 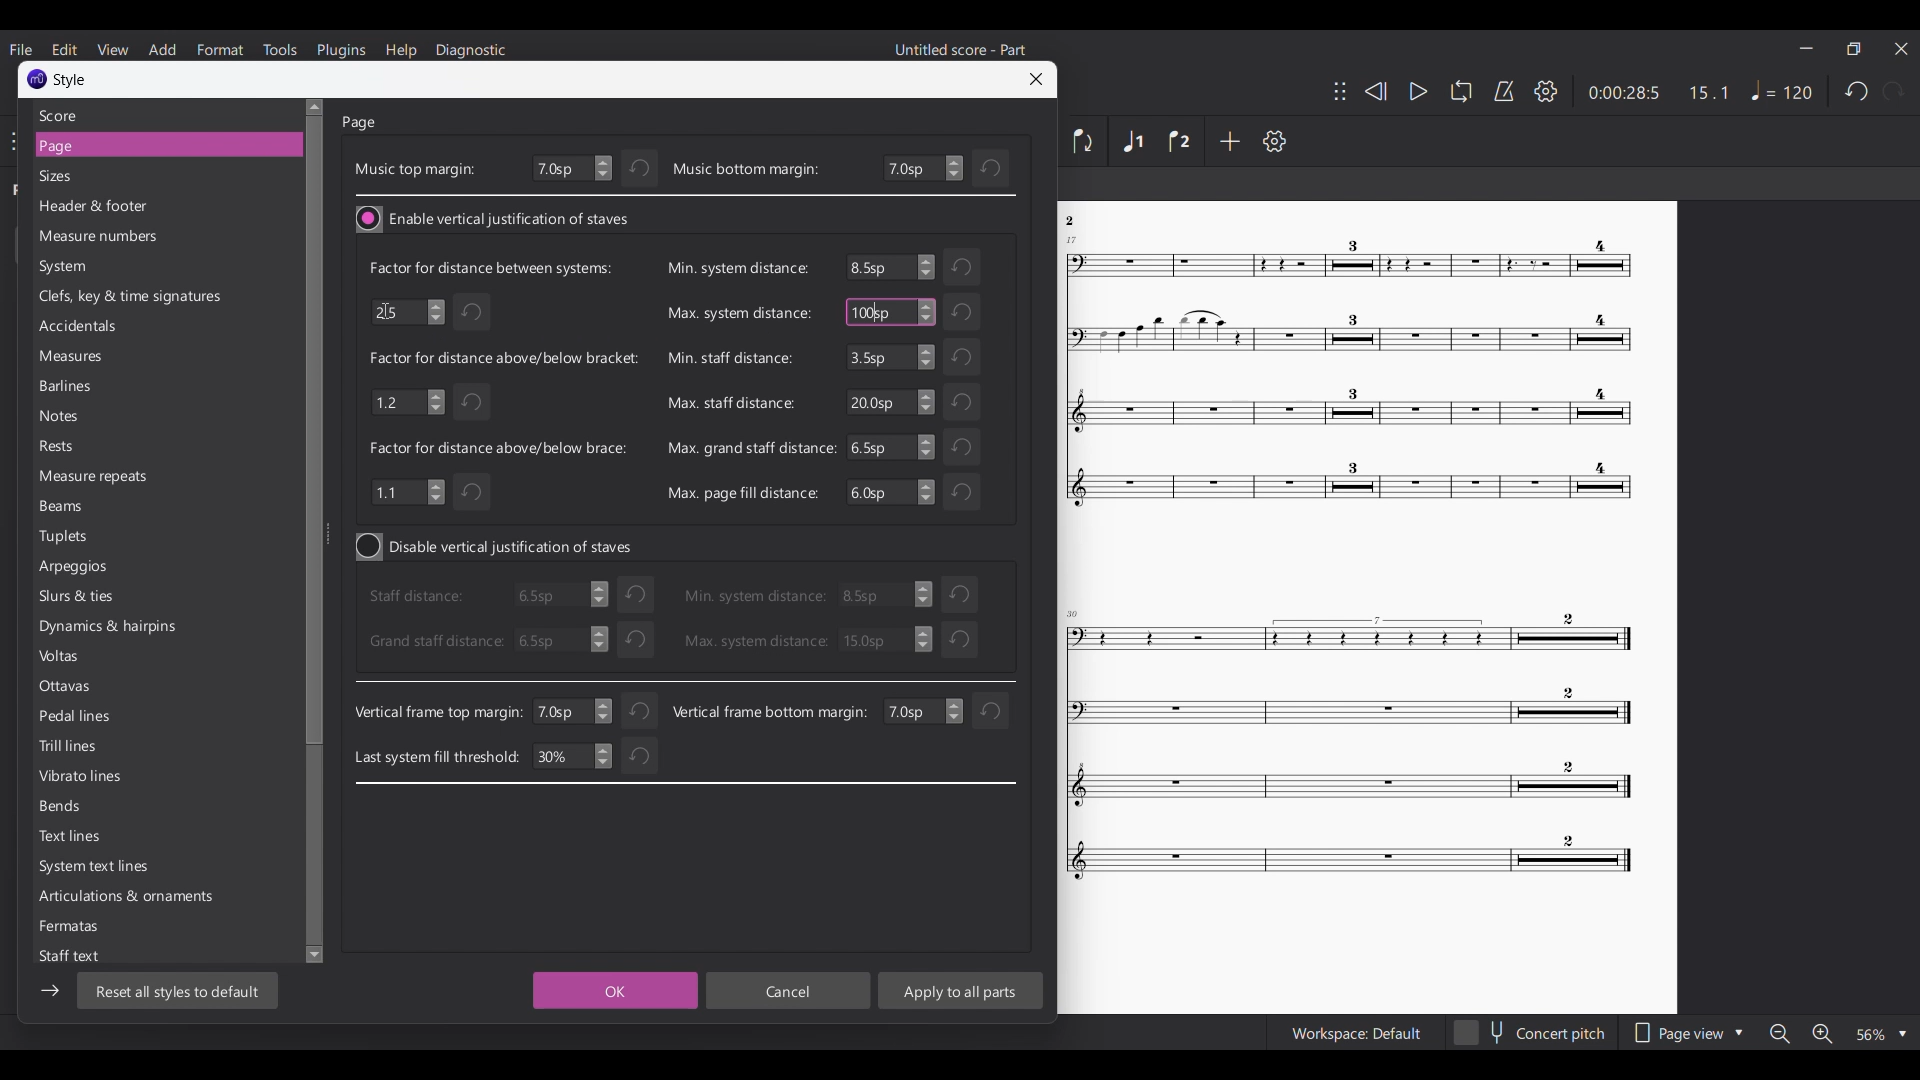 What do you see at coordinates (1340, 91) in the screenshot?
I see `Change toolbar position` at bounding box center [1340, 91].